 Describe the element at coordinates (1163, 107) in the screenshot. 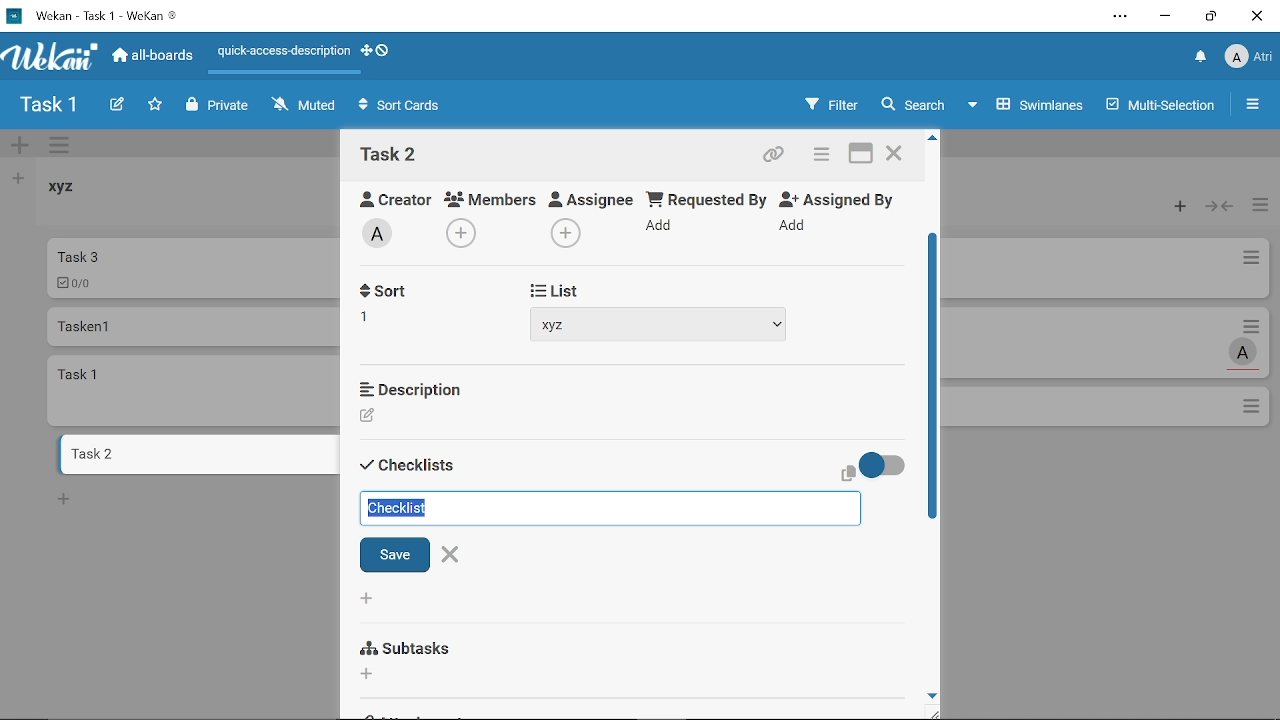

I see `Multilanes` at that location.